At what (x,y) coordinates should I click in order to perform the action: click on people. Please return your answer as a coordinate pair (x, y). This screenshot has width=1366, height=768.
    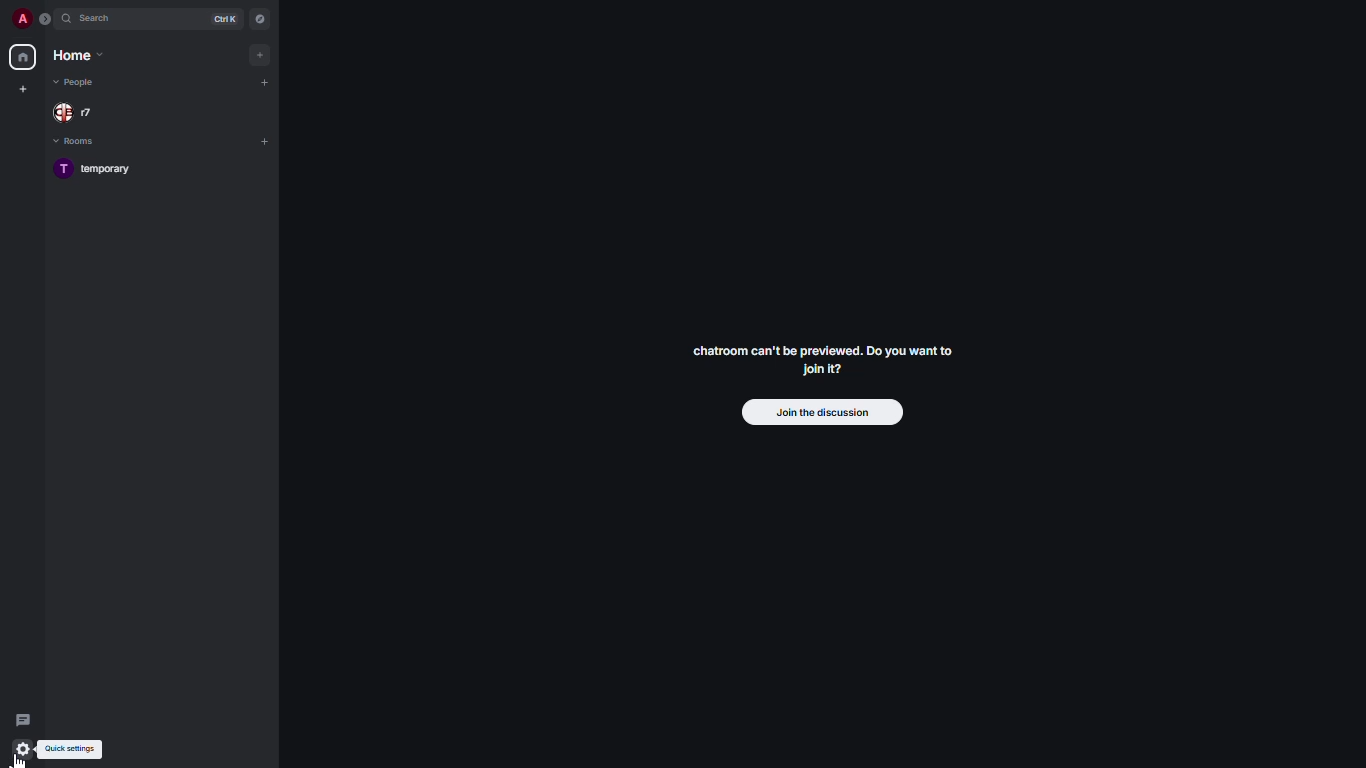
    Looking at the image, I should click on (73, 83).